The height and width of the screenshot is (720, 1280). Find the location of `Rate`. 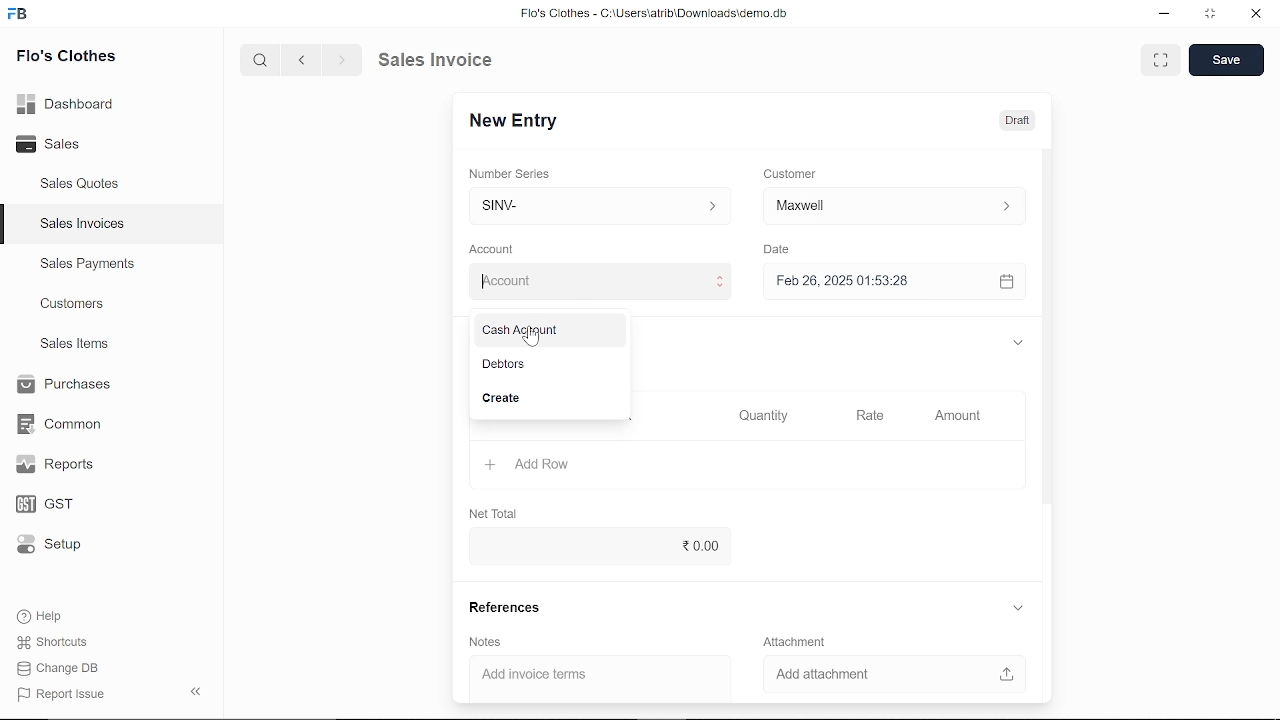

Rate is located at coordinates (863, 416).